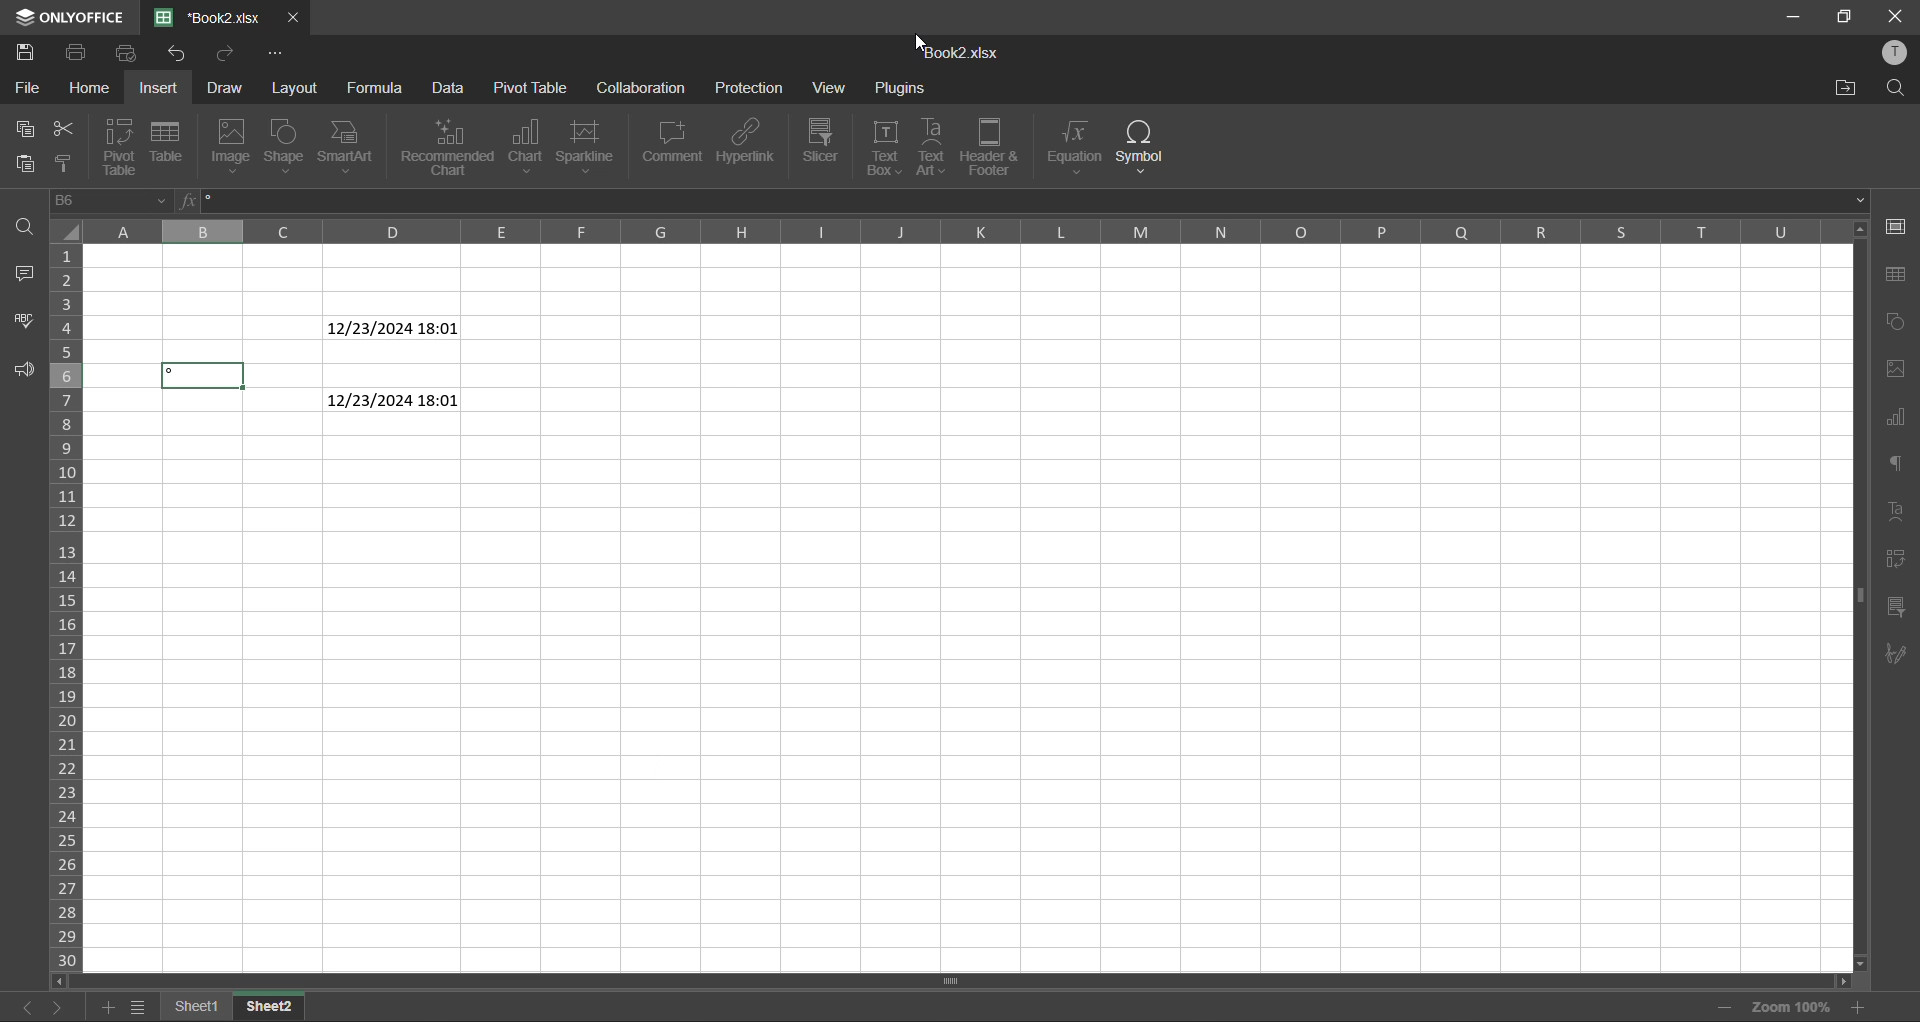 The width and height of the screenshot is (1920, 1022). Describe the element at coordinates (180, 55) in the screenshot. I see `redo` at that location.